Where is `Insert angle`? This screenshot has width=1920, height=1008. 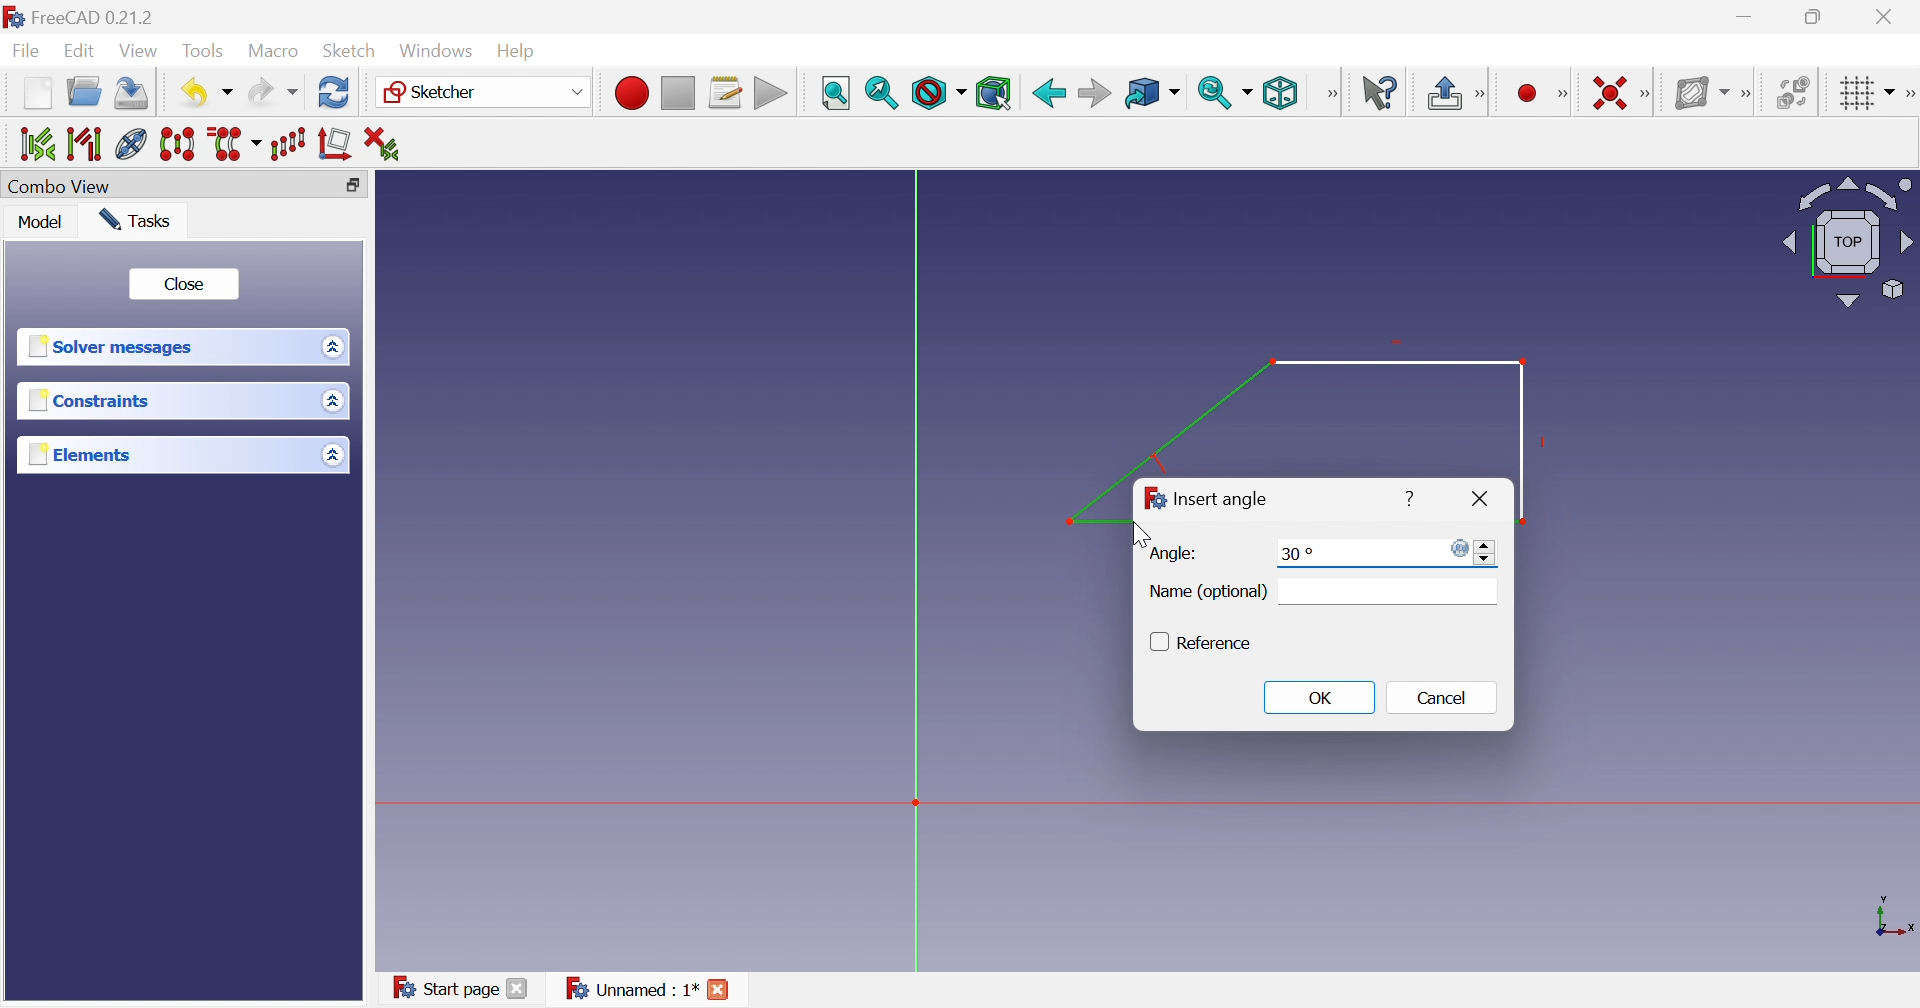 Insert angle is located at coordinates (1221, 500).